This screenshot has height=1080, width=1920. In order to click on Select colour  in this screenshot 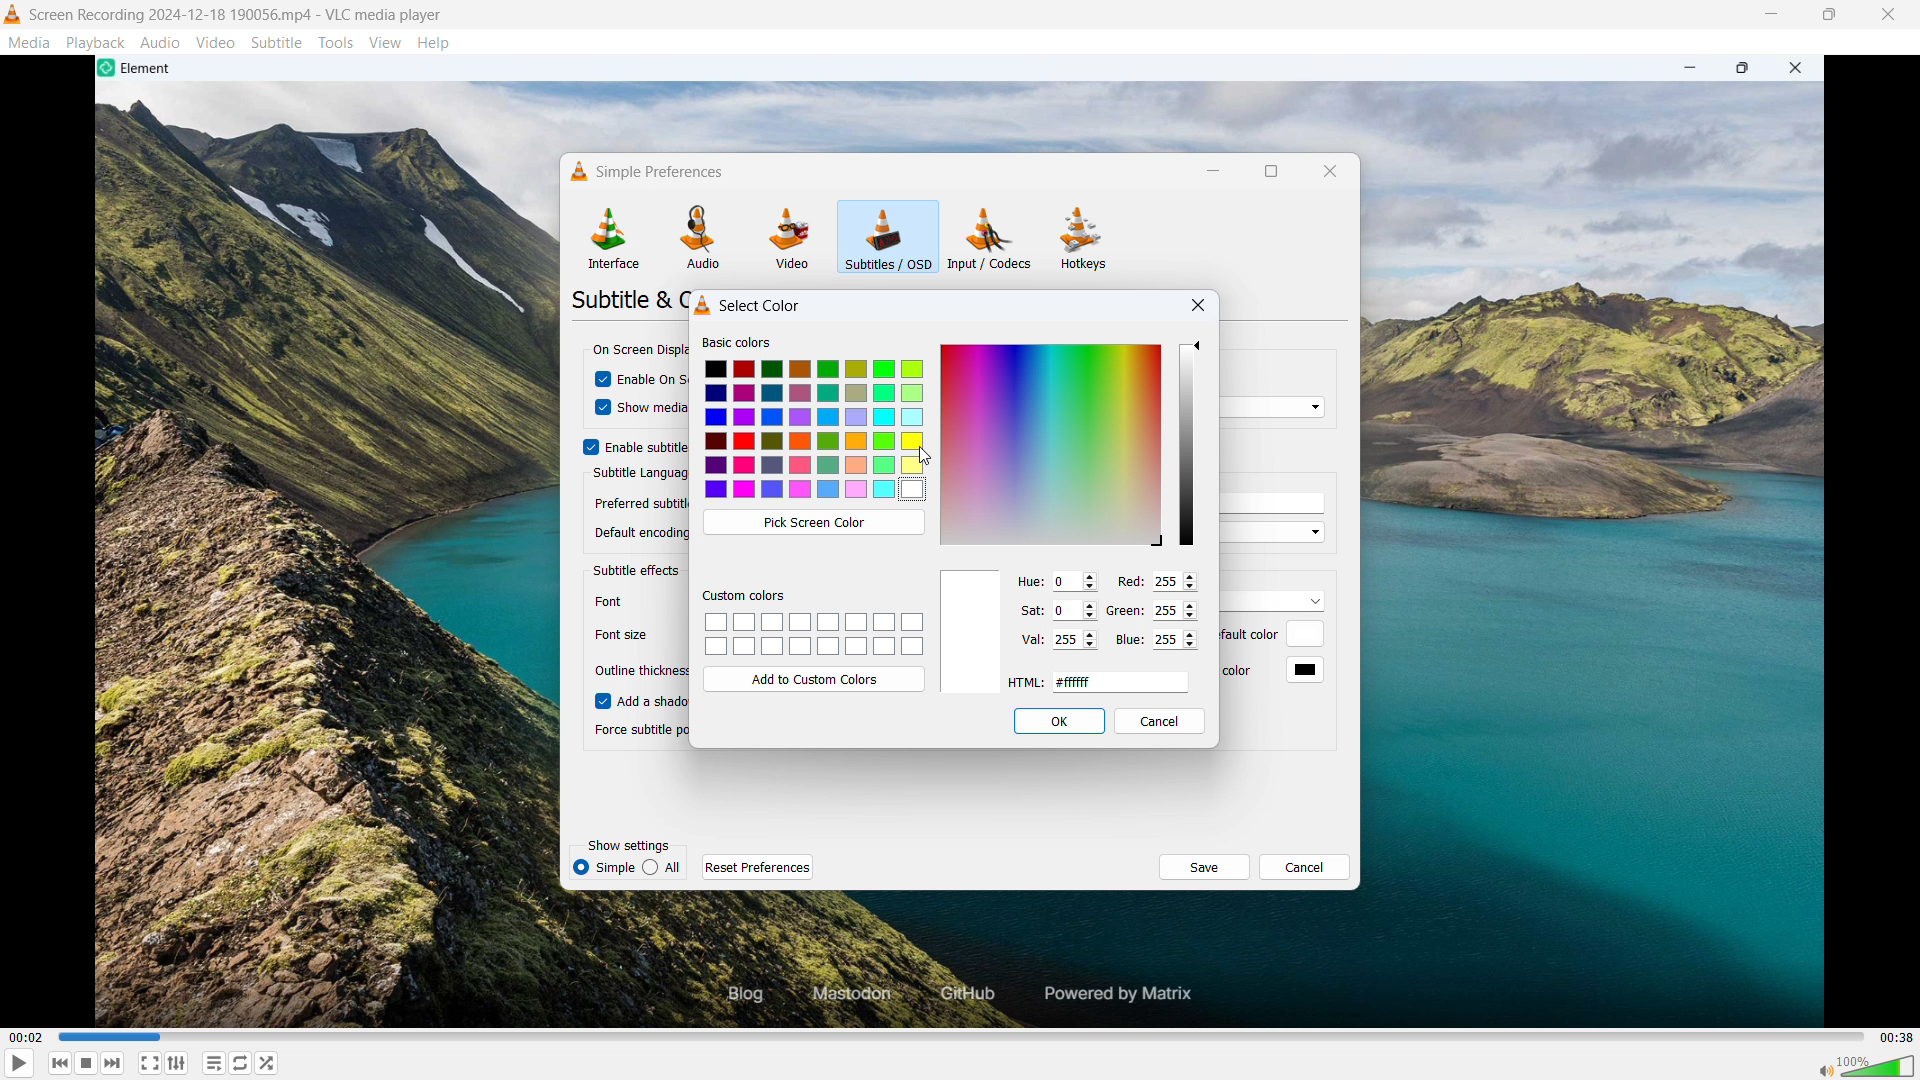, I will do `click(749, 303)`.